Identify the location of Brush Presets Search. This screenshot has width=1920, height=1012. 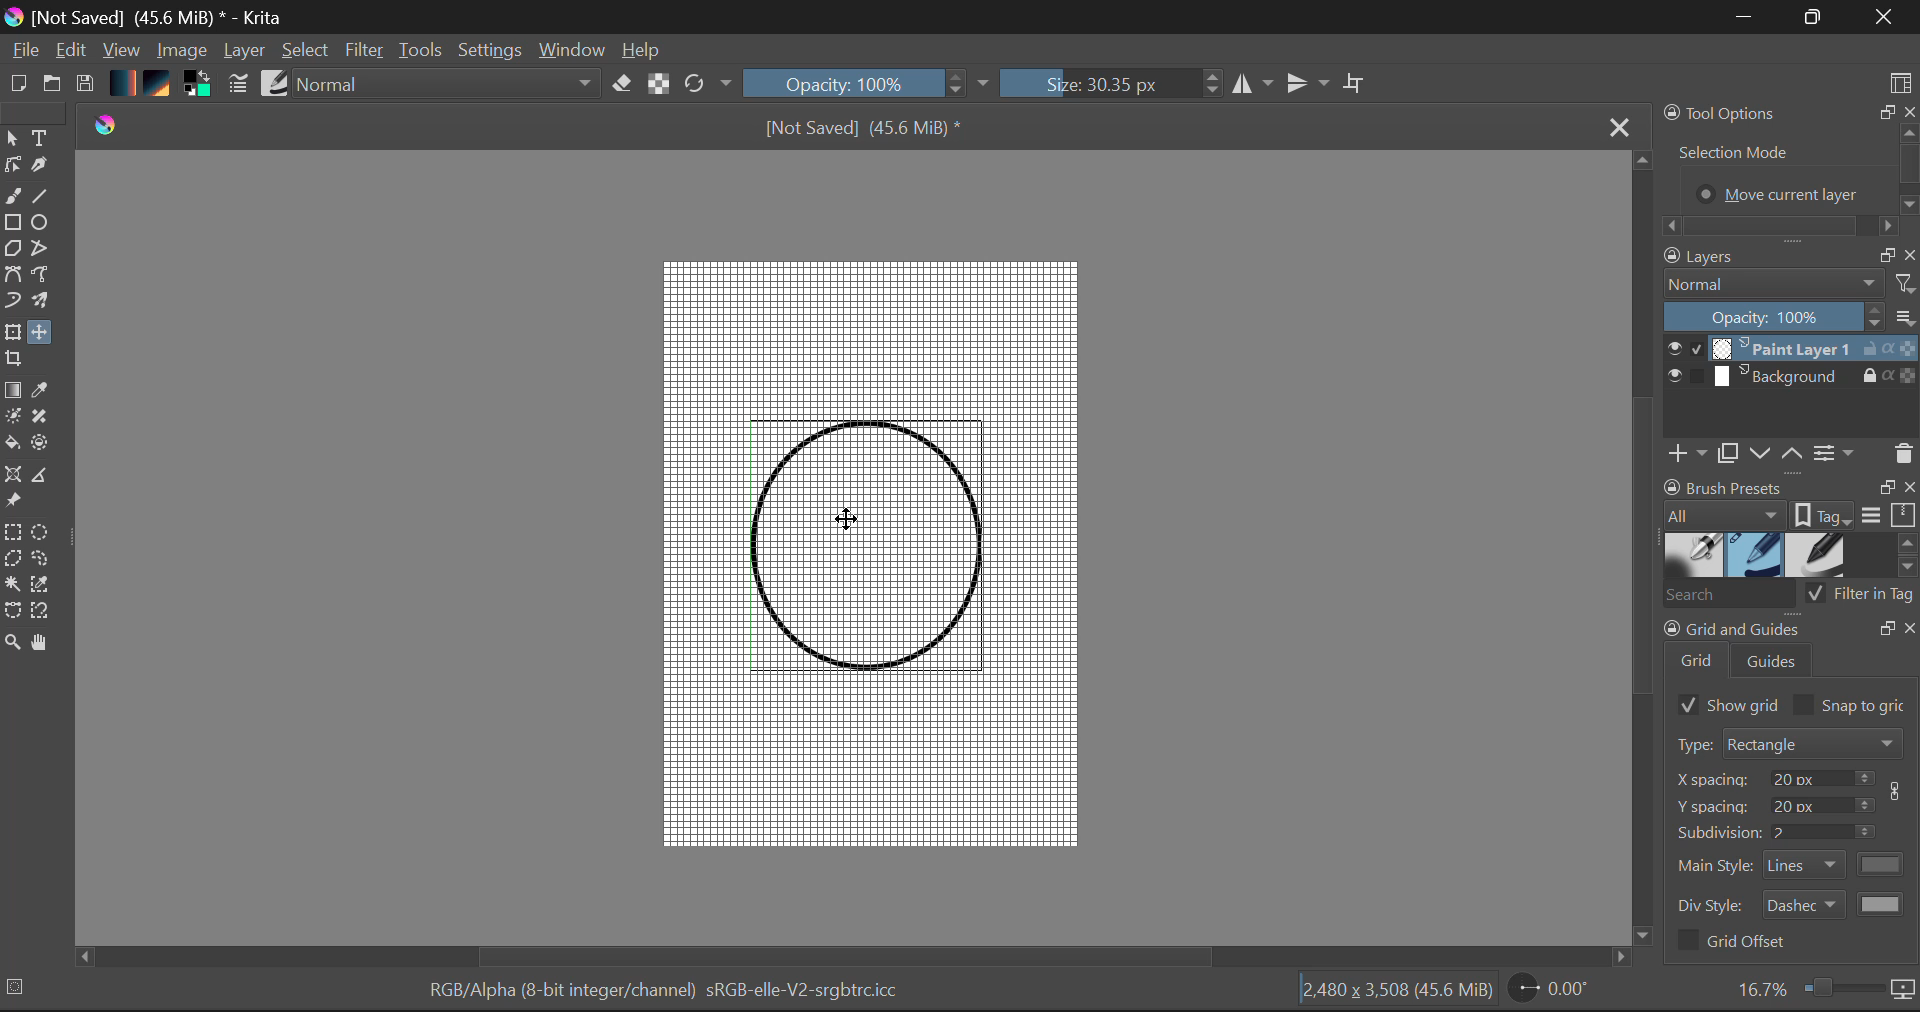
(1790, 599).